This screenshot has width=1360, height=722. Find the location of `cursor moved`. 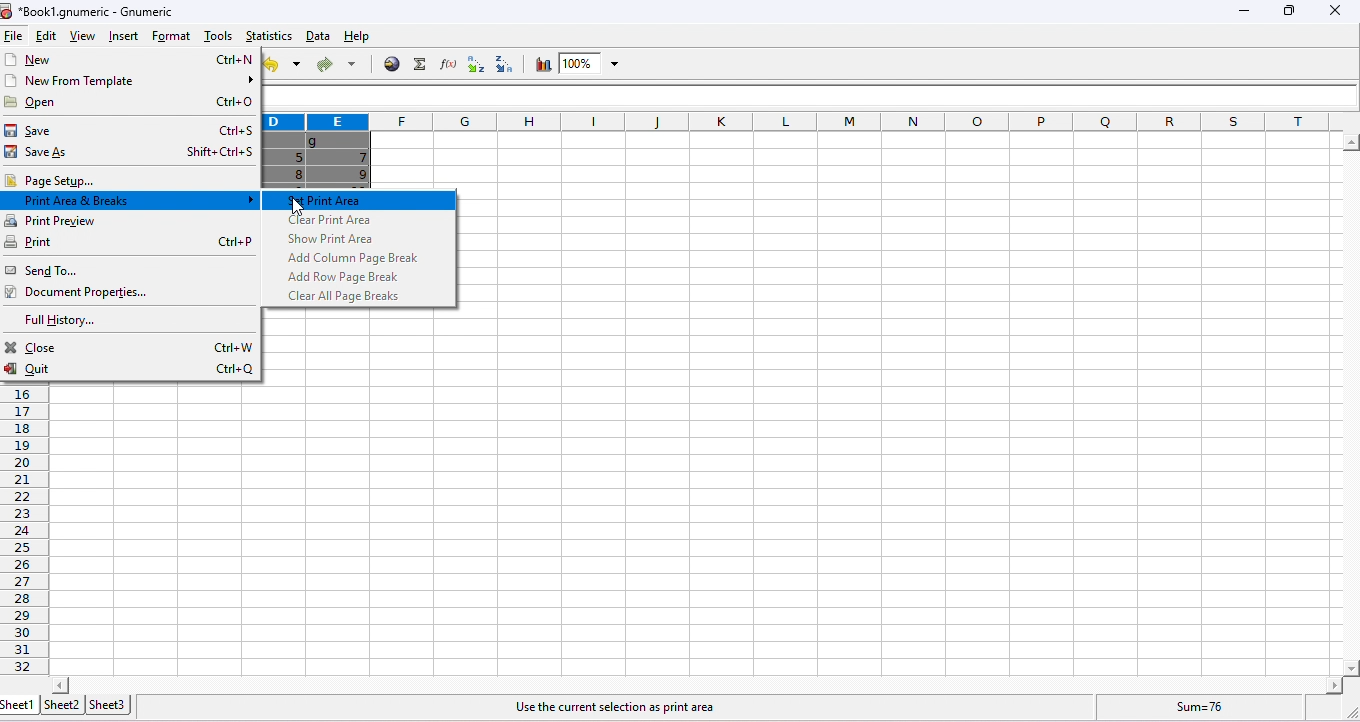

cursor moved is located at coordinates (299, 207).